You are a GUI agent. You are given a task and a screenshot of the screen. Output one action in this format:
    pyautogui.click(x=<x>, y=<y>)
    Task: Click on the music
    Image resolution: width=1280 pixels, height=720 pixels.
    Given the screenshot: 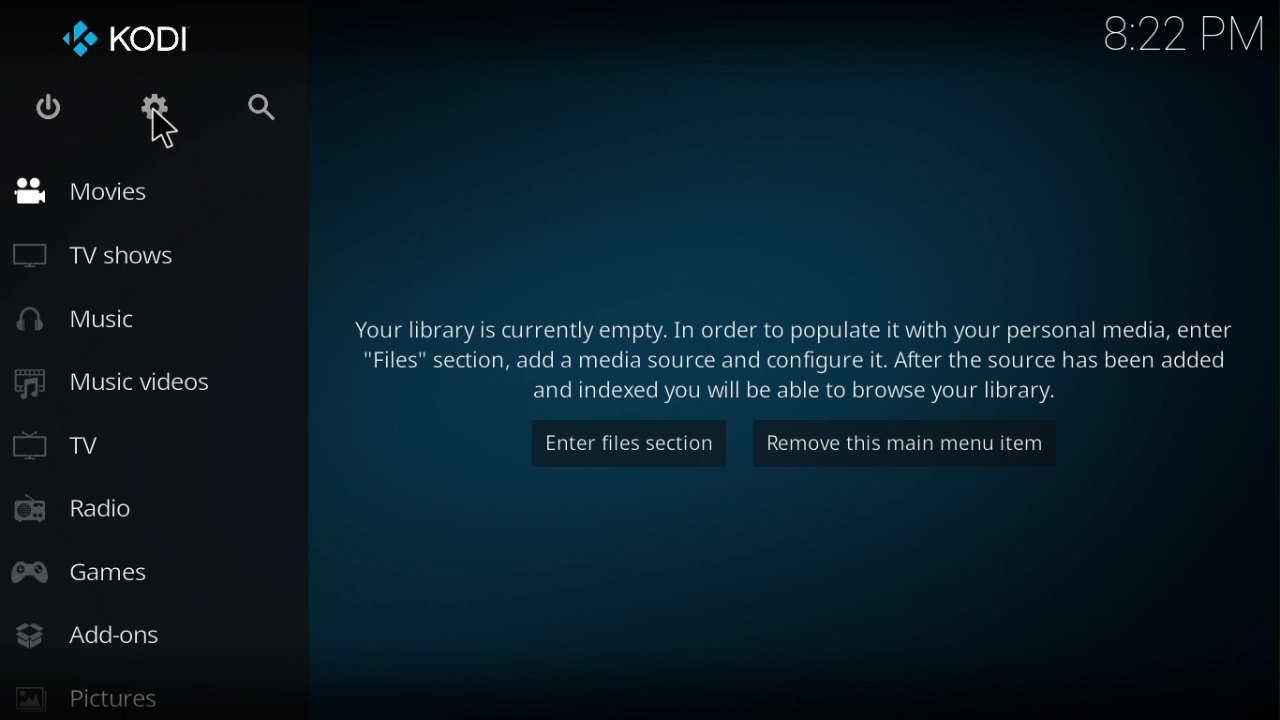 What is the action you would take?
    pyautogui.click(x=112, y=317)
    